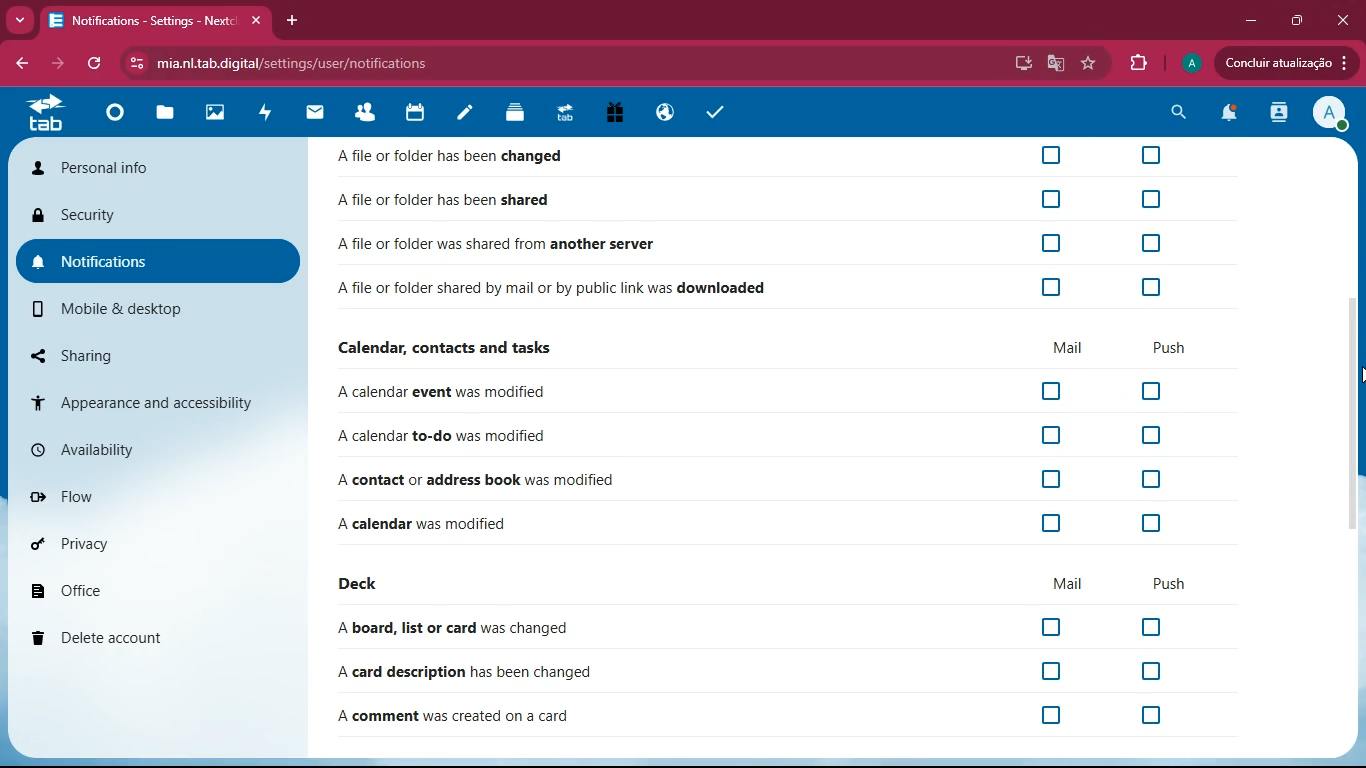 Image resolution: width=1366 pixels, height=768 pixels. What do you see at coordinates (1052, 668) in the screenshot?
I see `off` at bounding box center [1052, 668].